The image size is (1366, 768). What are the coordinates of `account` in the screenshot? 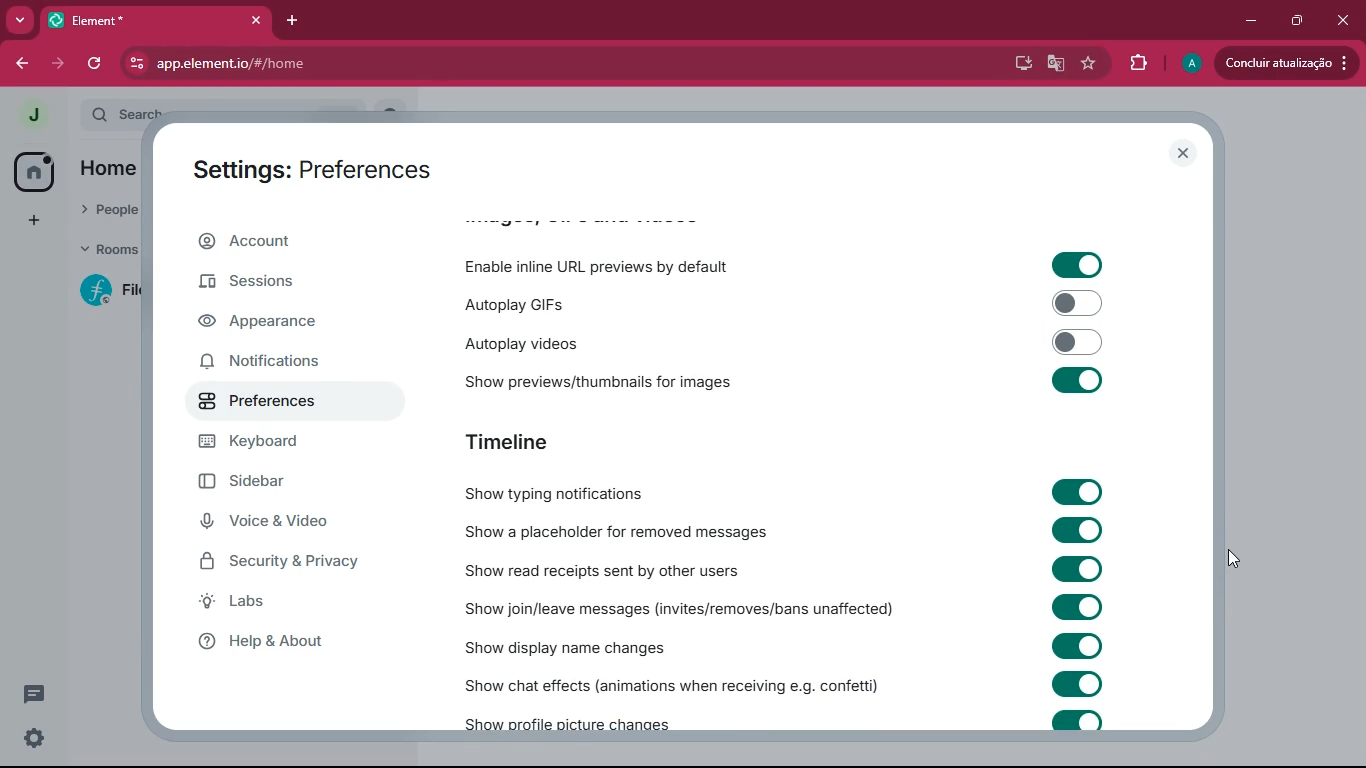 It's located at (296, 239).